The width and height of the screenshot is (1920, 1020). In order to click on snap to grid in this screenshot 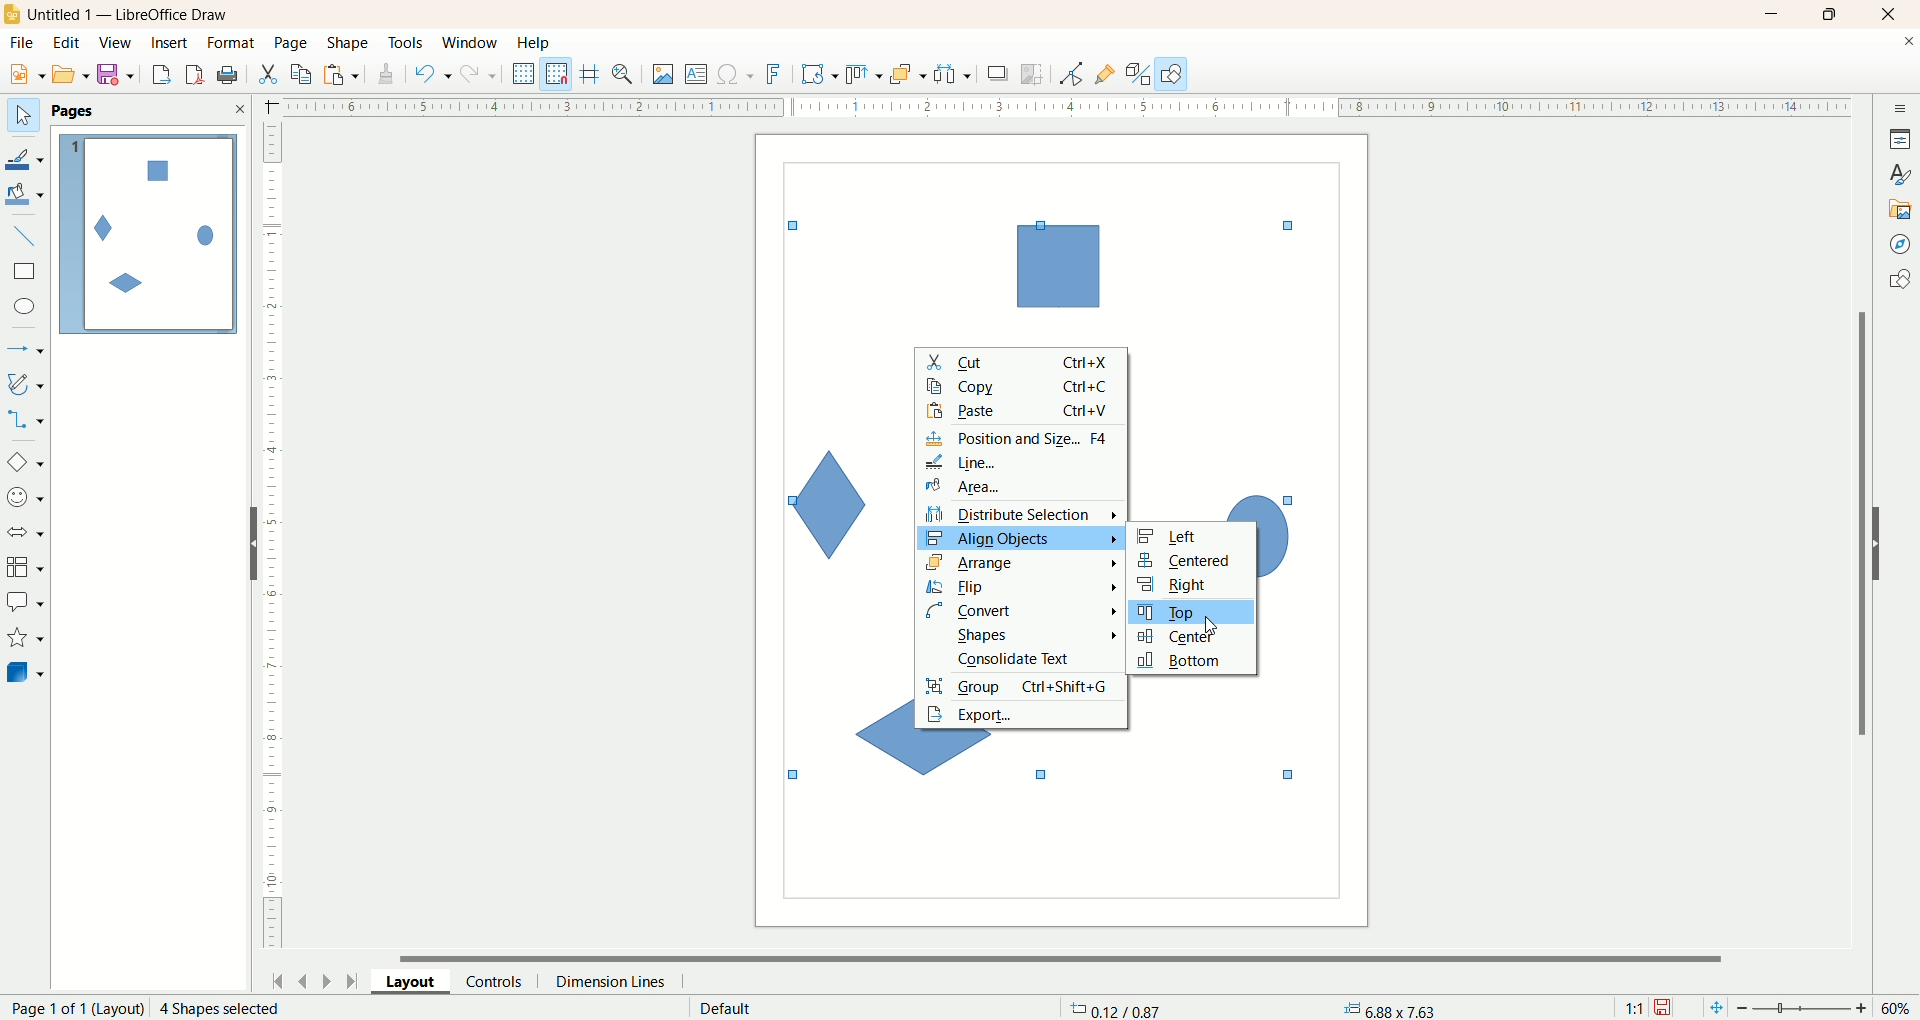, I will do `click(561, 74)`.